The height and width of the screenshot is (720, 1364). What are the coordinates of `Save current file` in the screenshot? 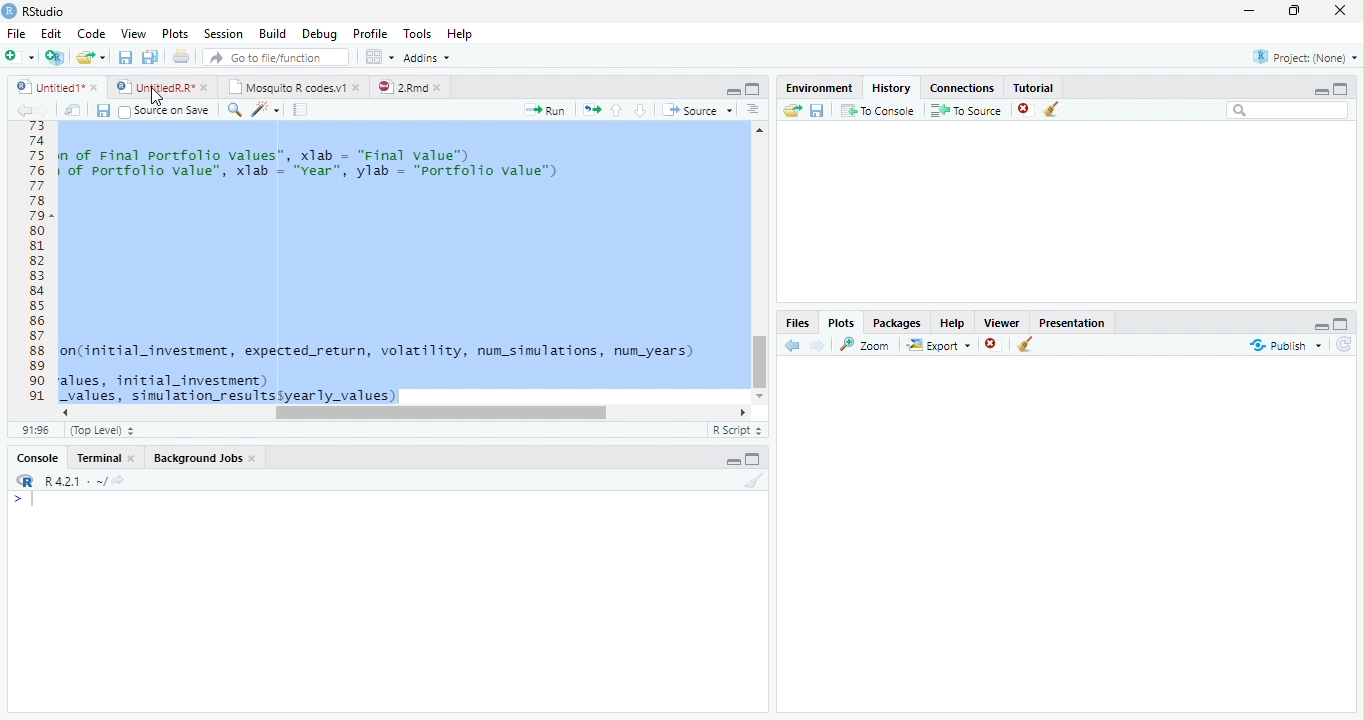 It's located at (124, 57).